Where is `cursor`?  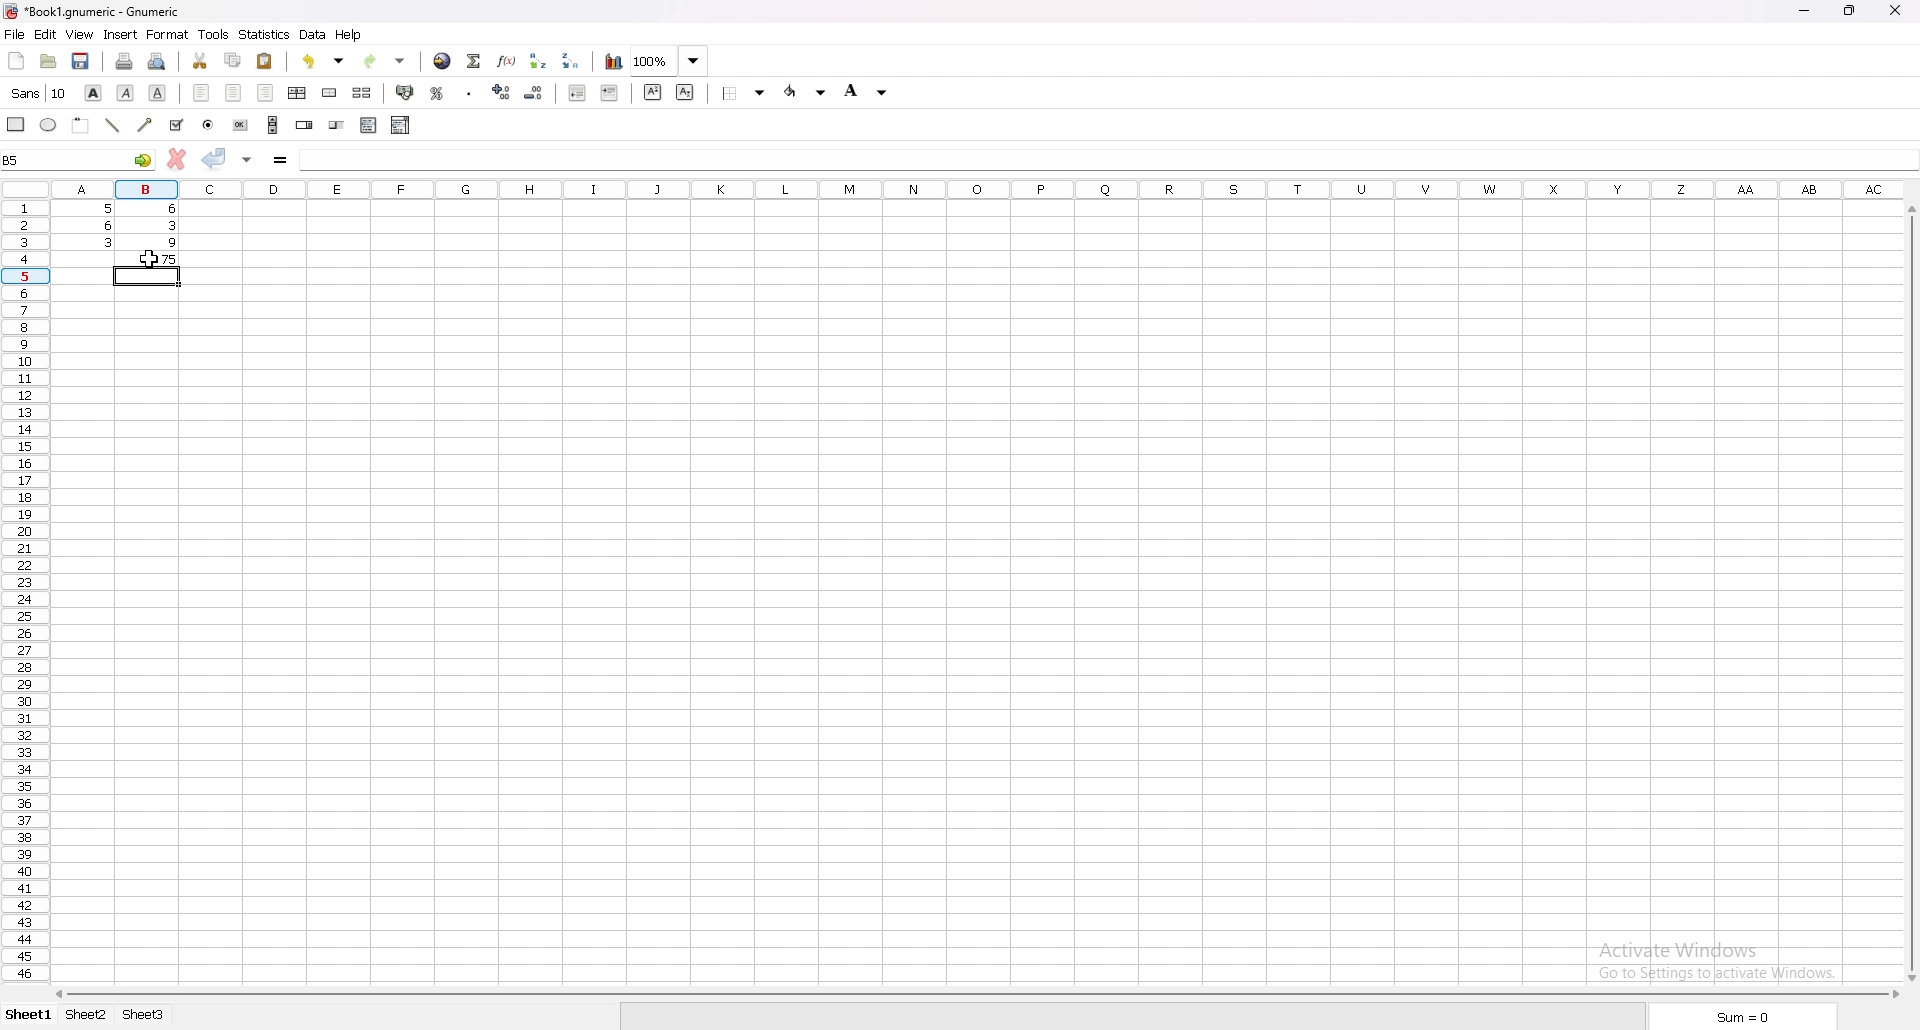 cursor is located at coordinates (151, 259).